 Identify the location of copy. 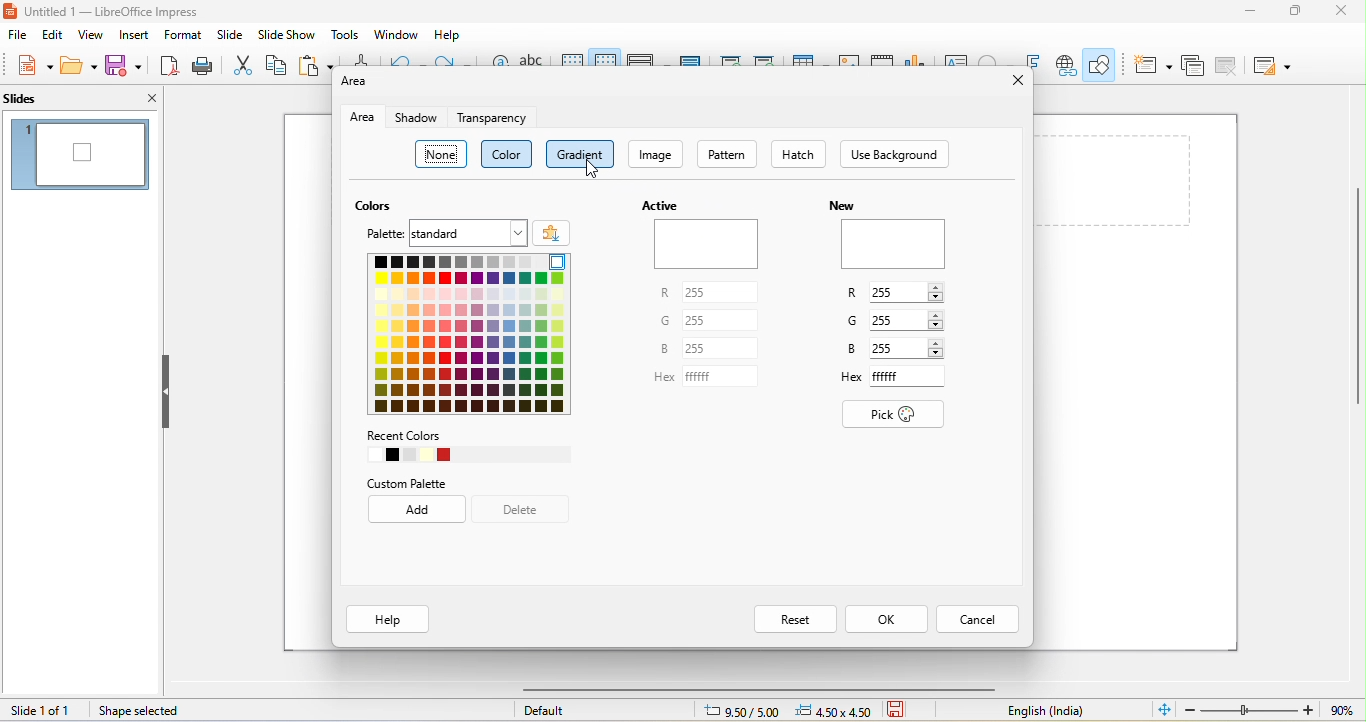
(277, 63).